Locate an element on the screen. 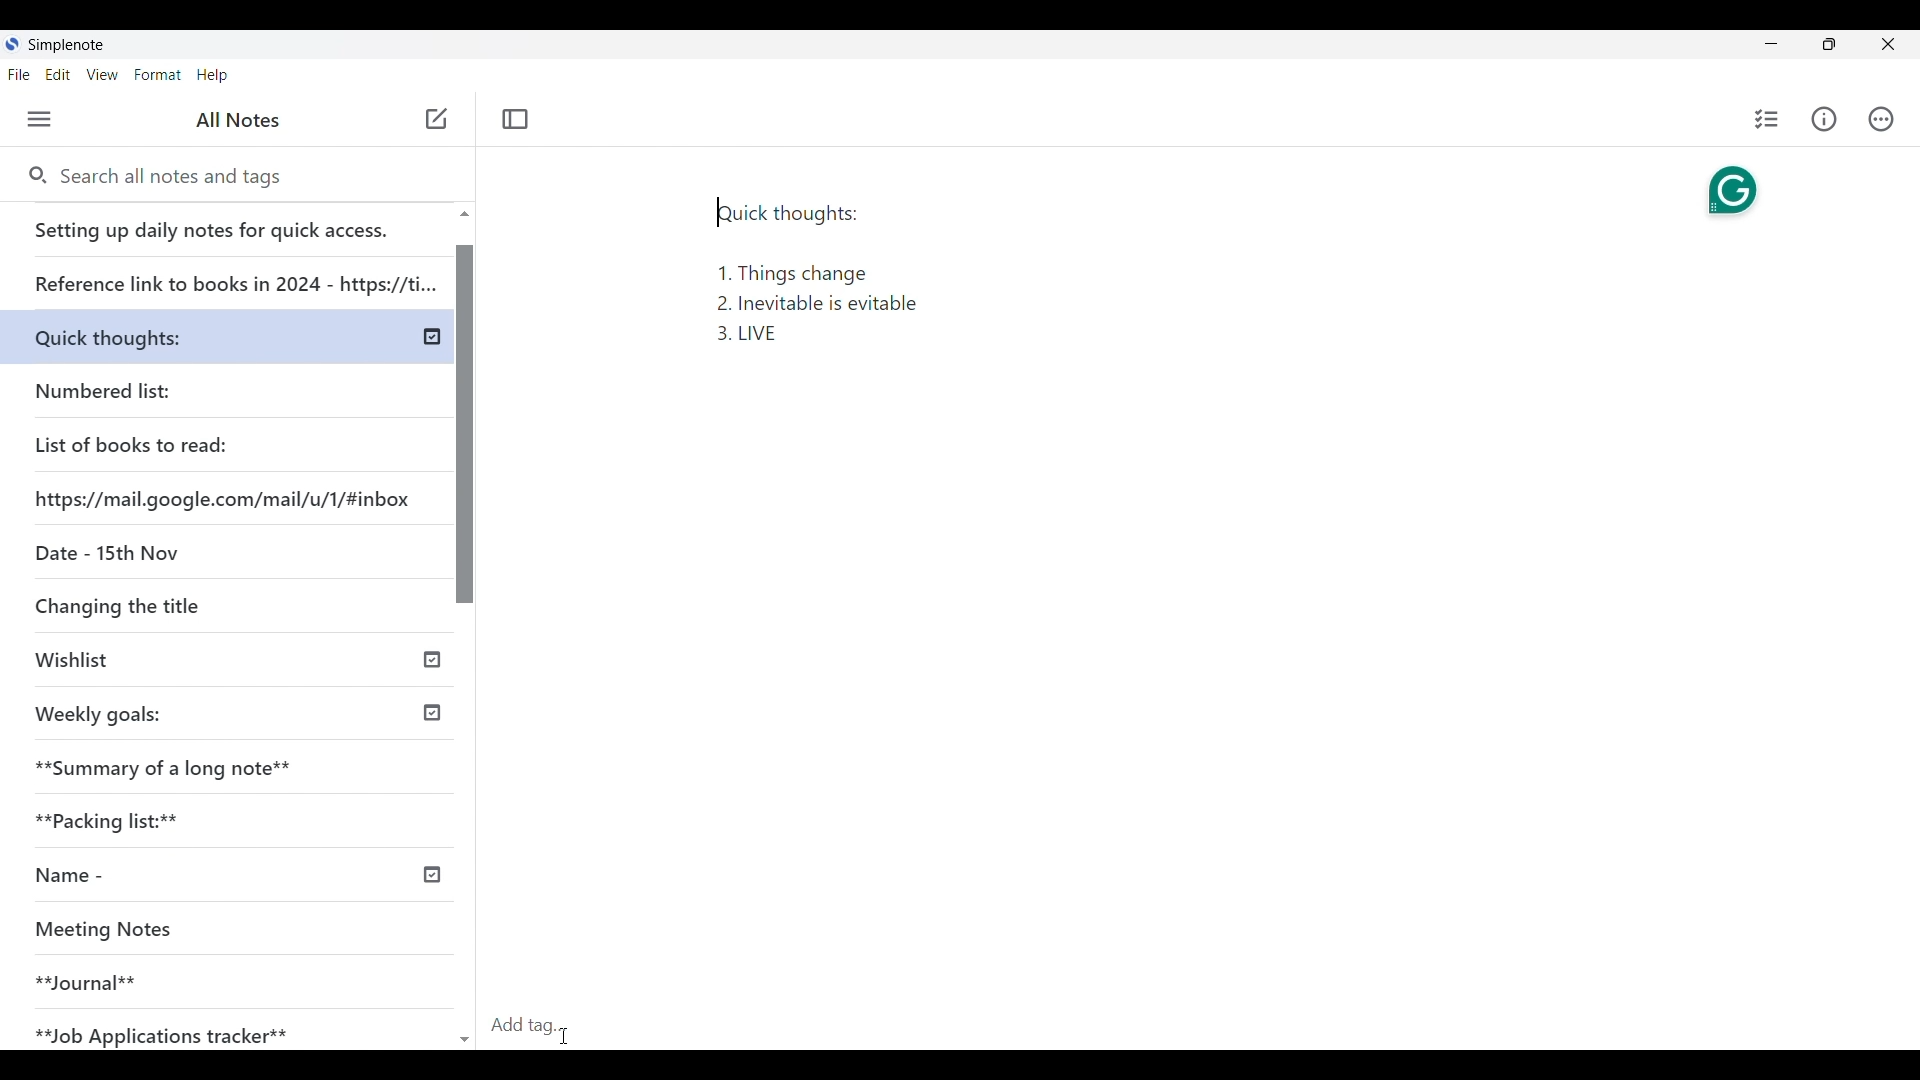  Quick thoughts is located at coordinates (164, 333).